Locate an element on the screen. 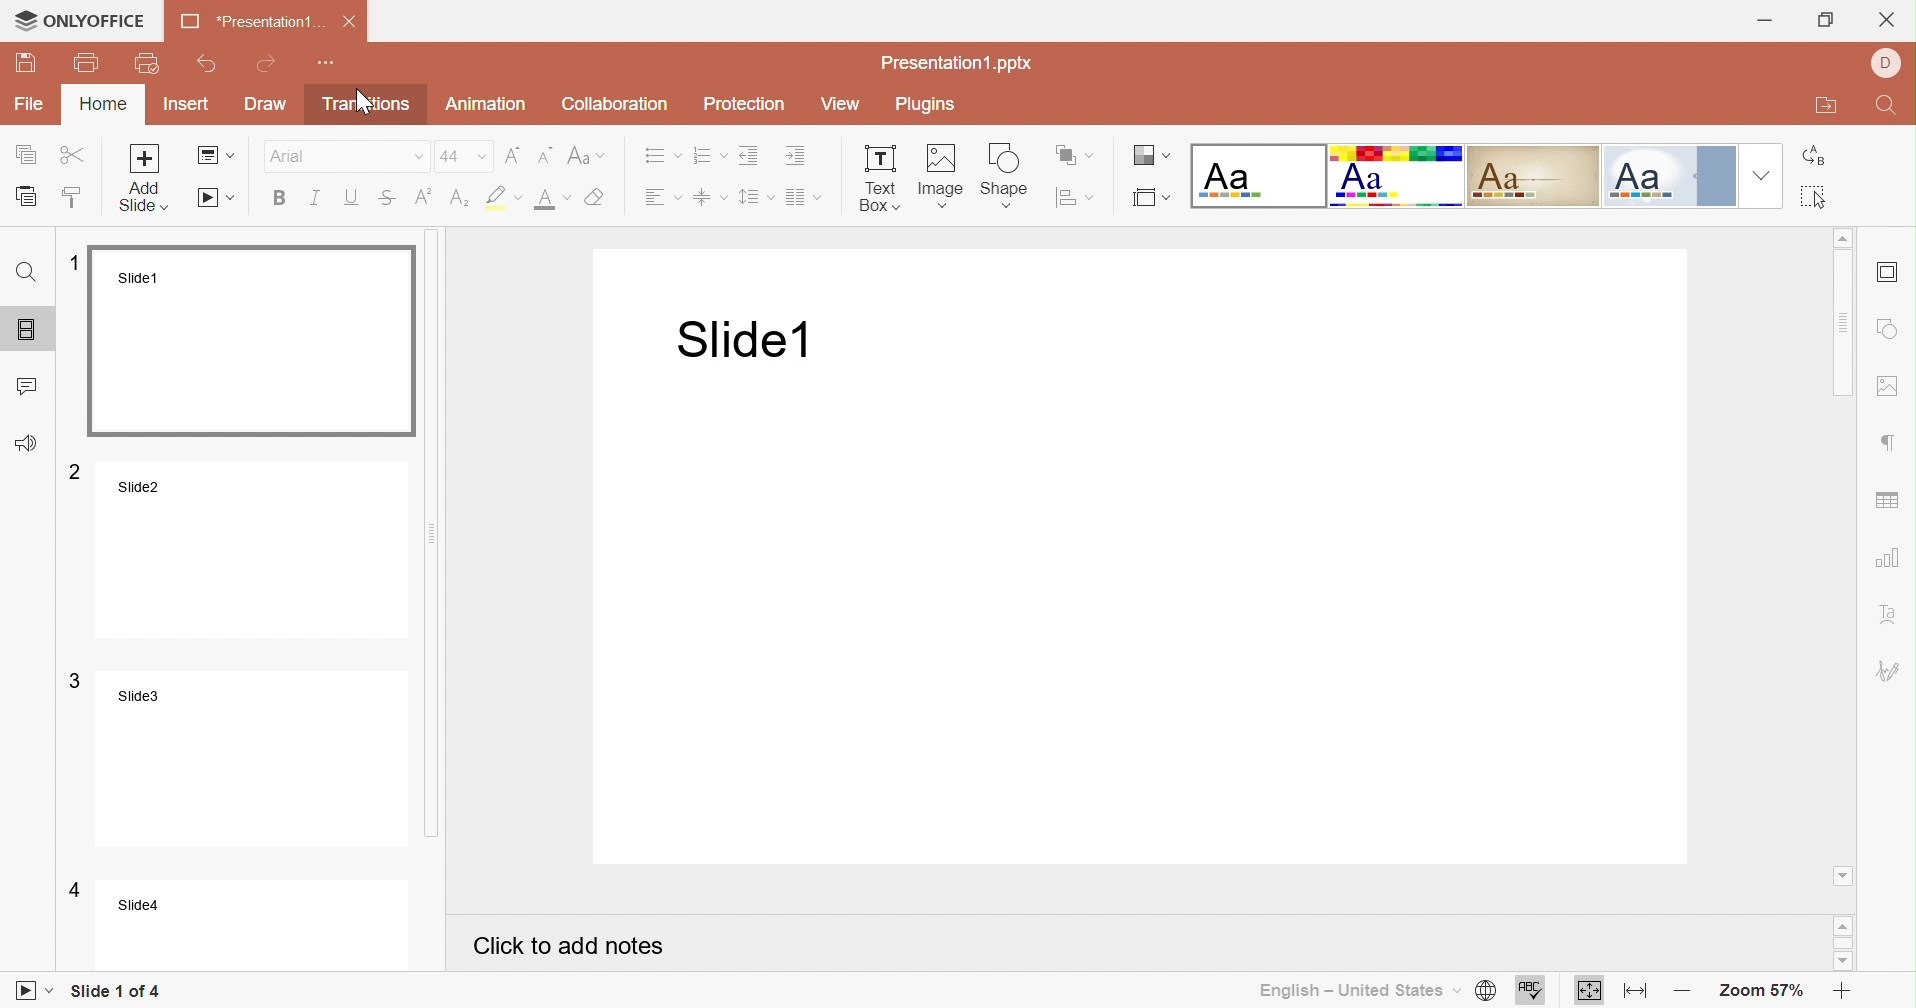 This screenshot has width=1916, height=1008. Fit to width is located at coordinates (1638, 993).